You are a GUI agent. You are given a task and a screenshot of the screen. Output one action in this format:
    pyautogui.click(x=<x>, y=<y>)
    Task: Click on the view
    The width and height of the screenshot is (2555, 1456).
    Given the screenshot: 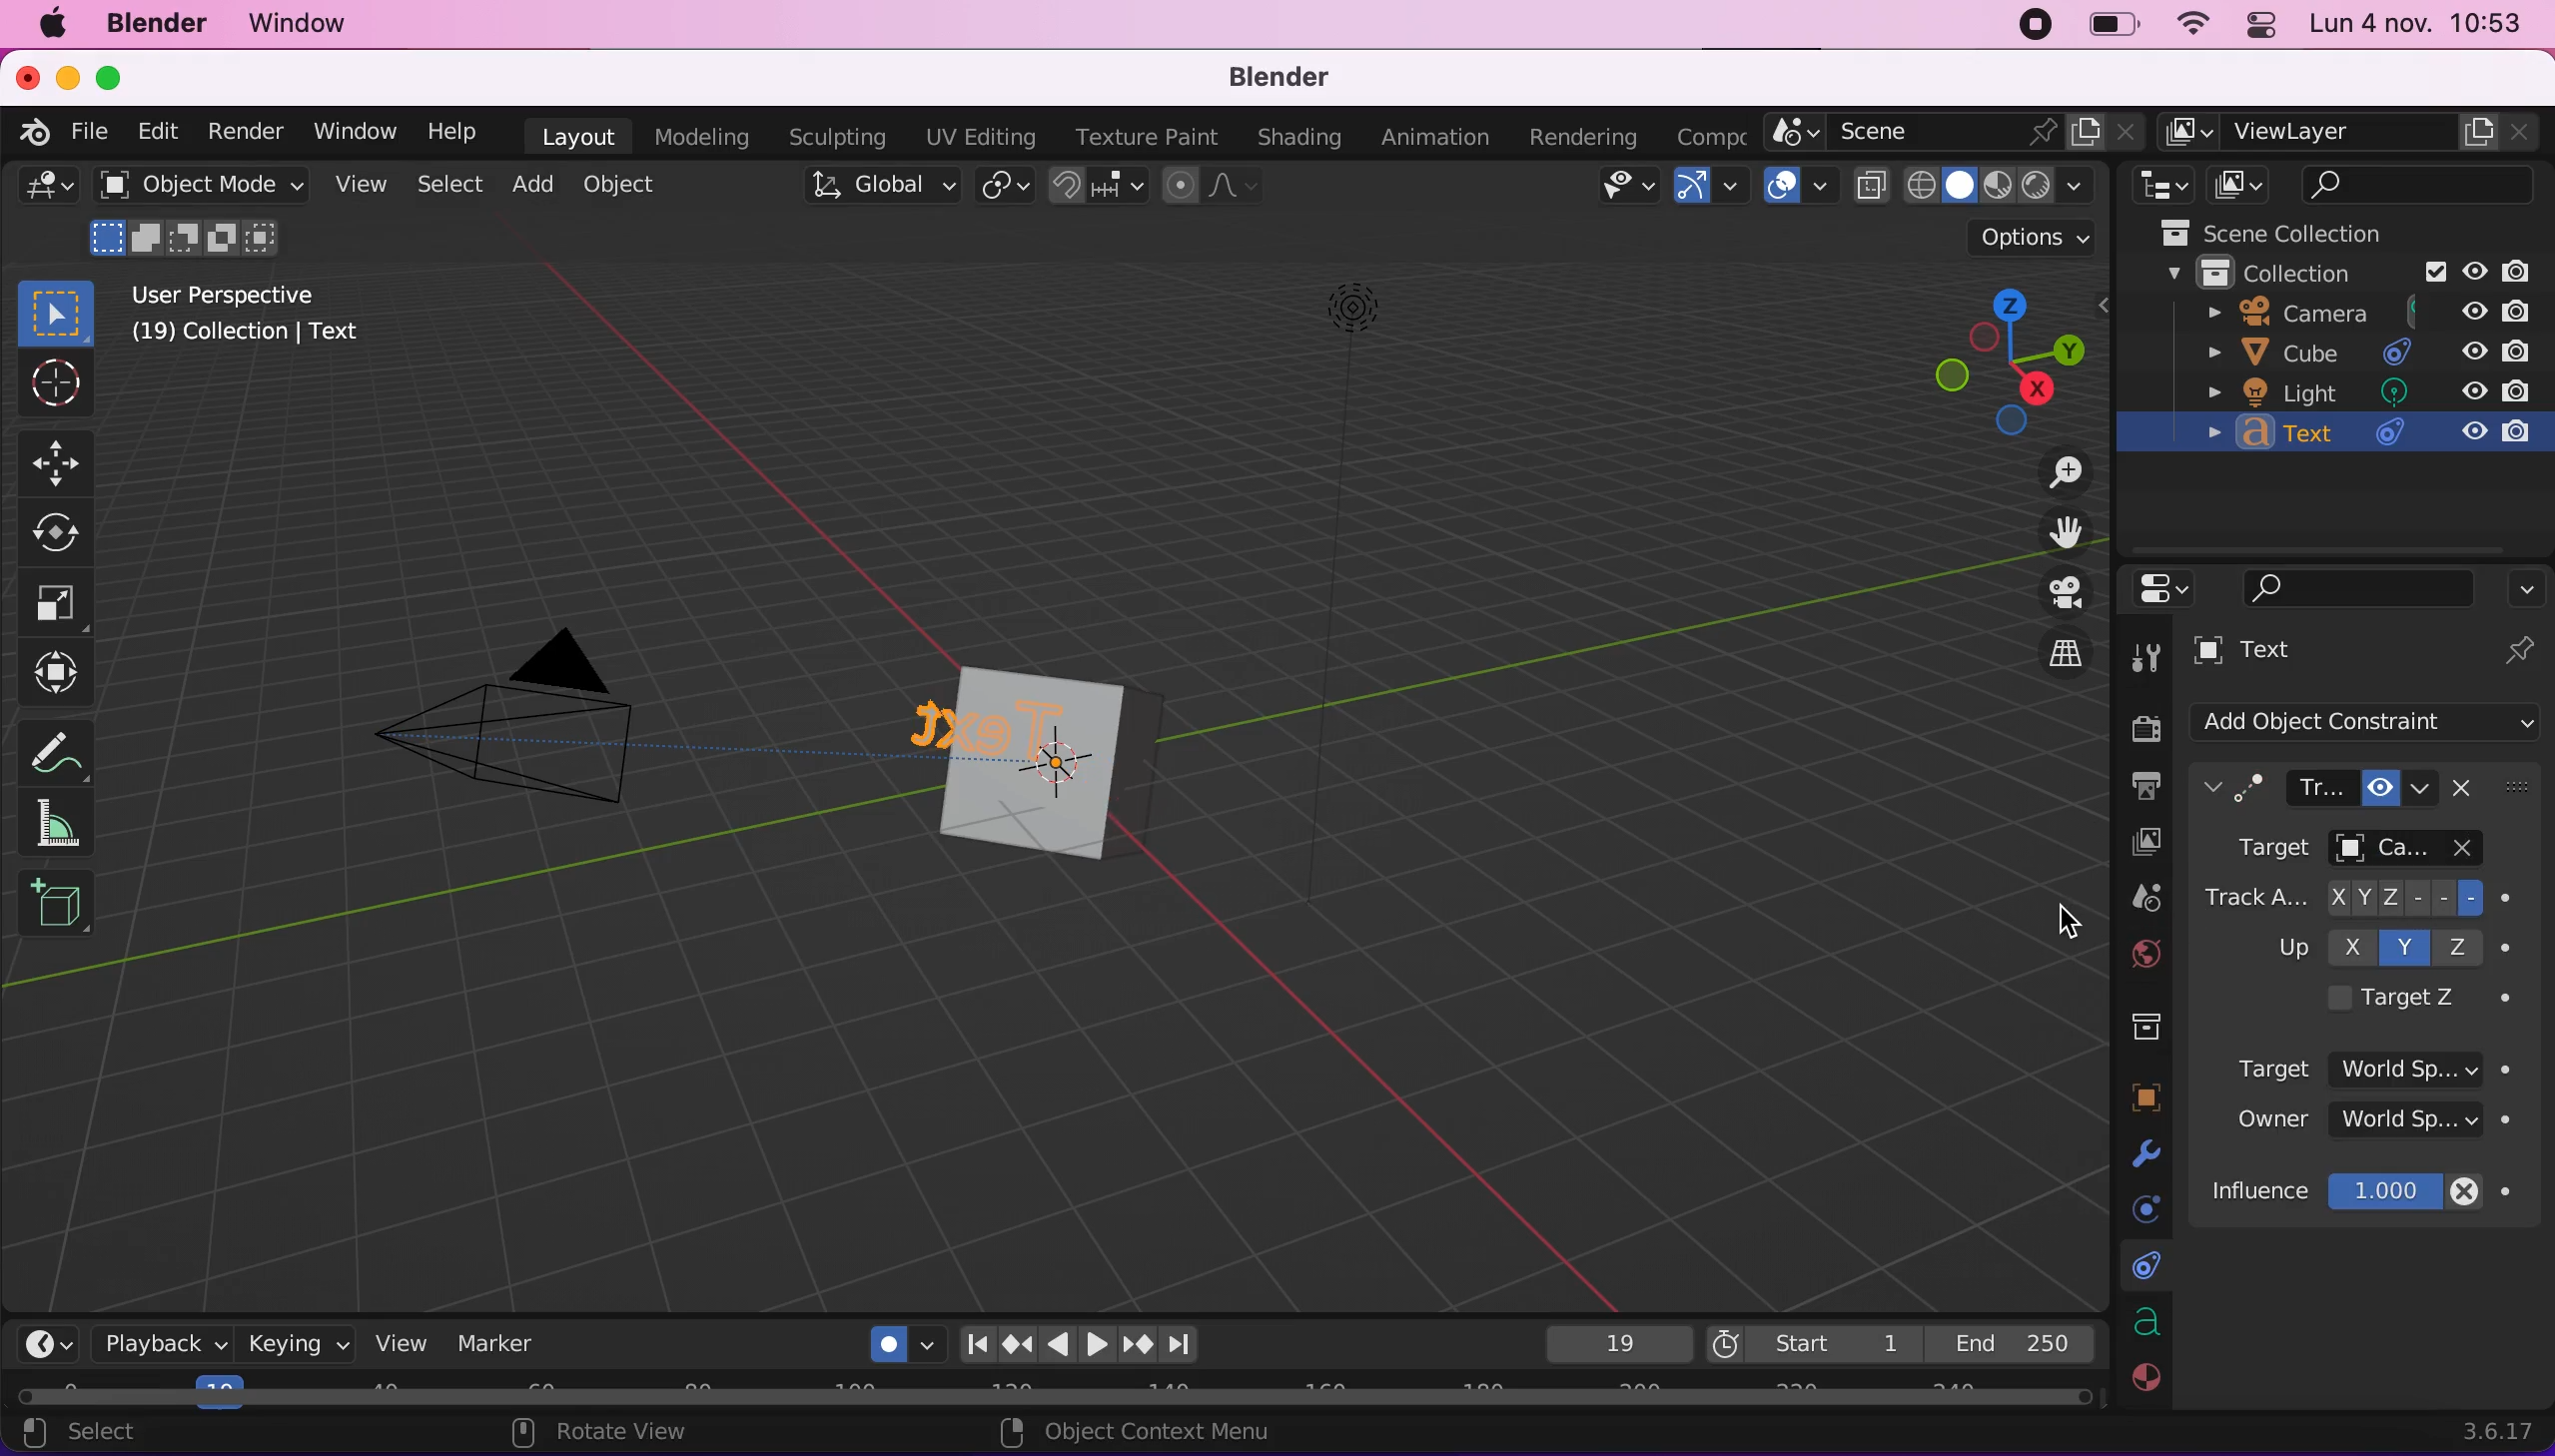 What is the action you would take?
    pyautogui.click(x=398, y=1342)
    